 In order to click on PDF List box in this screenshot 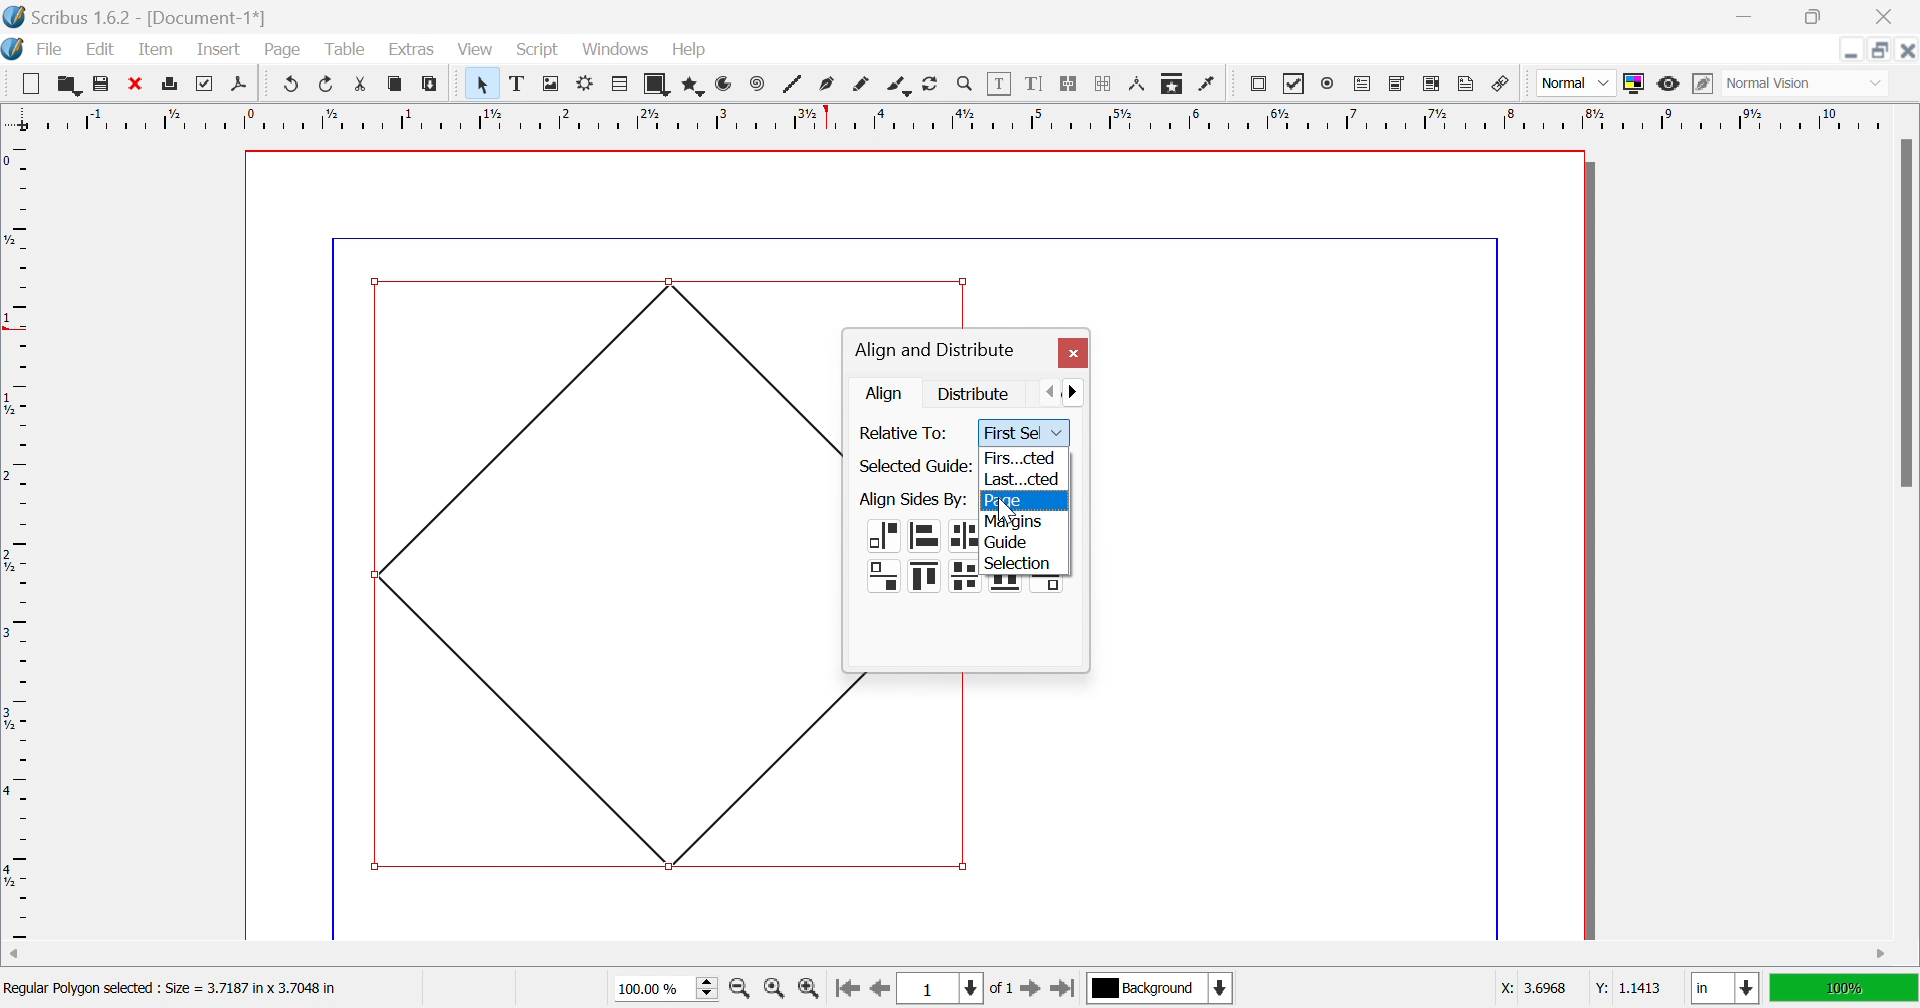, I will do `click(1432, 83)`.